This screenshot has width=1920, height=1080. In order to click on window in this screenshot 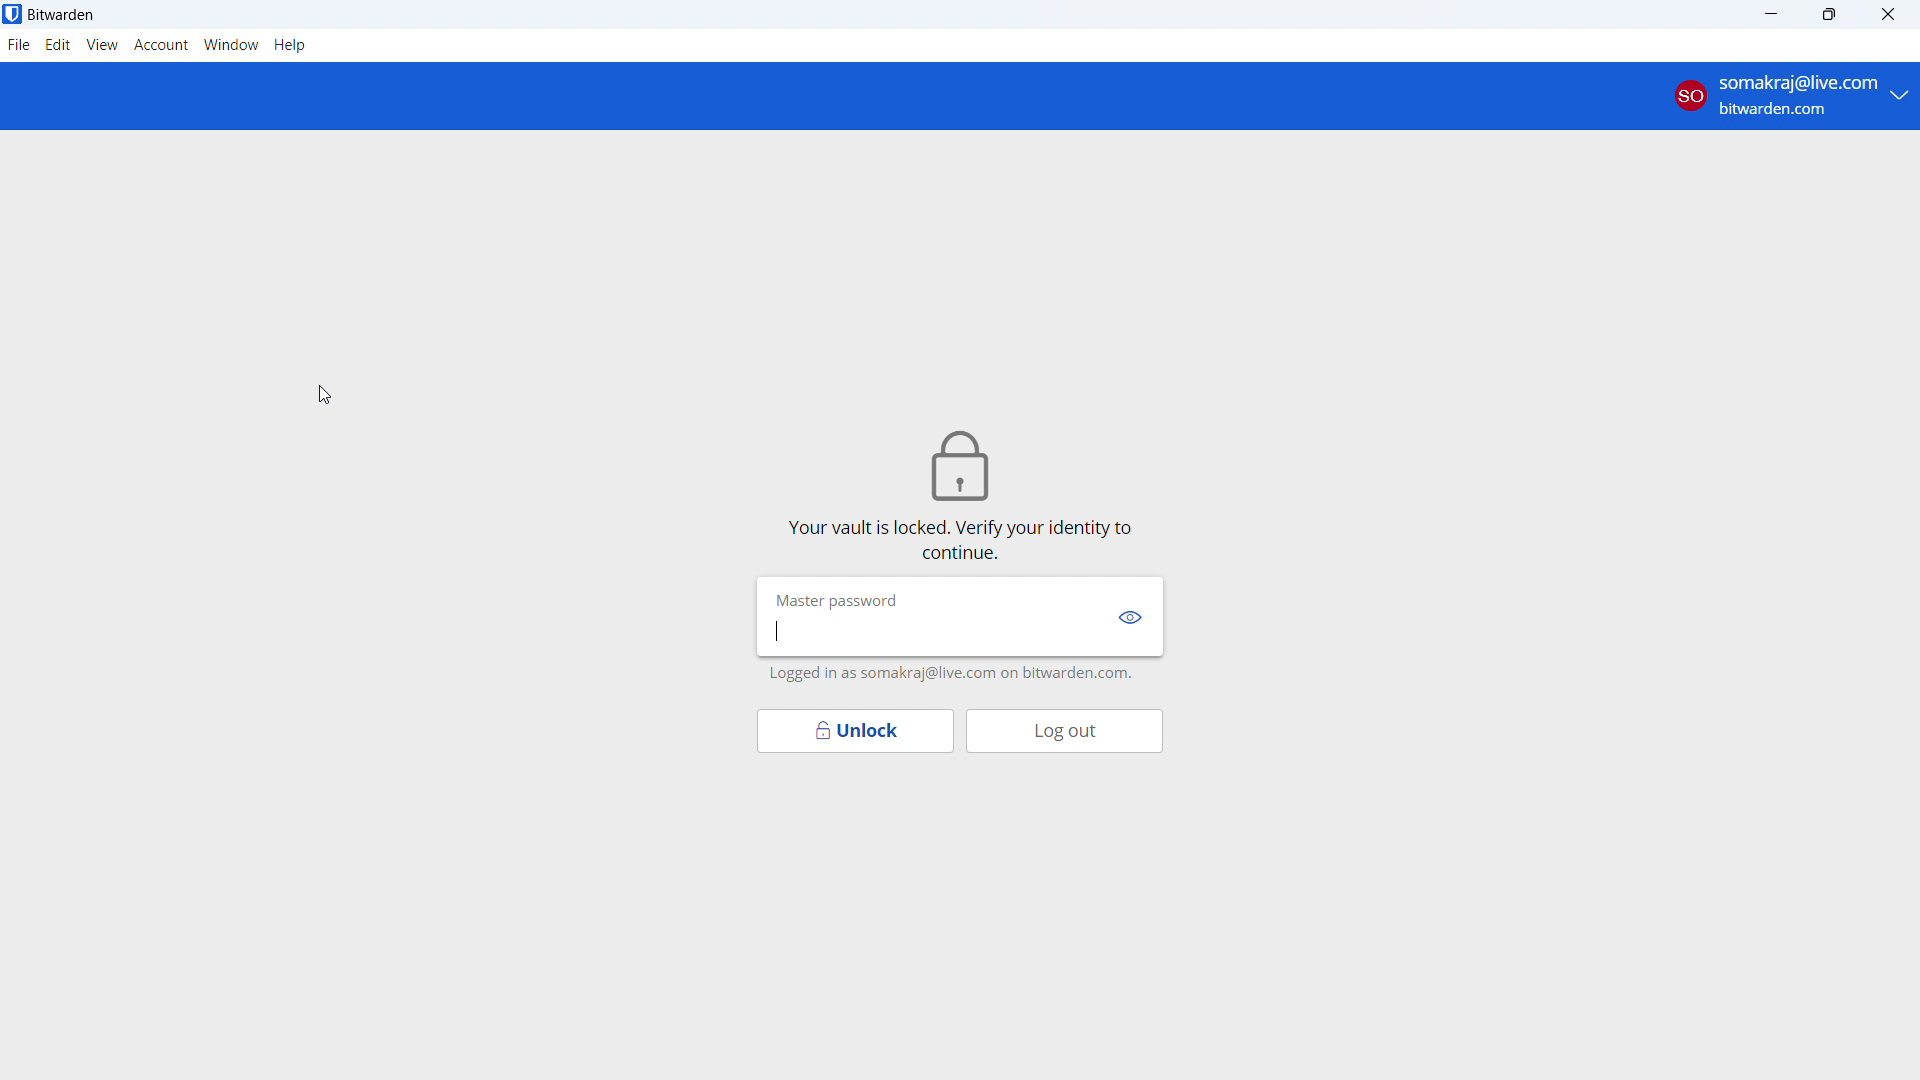, I will do `click(232, 45)`.